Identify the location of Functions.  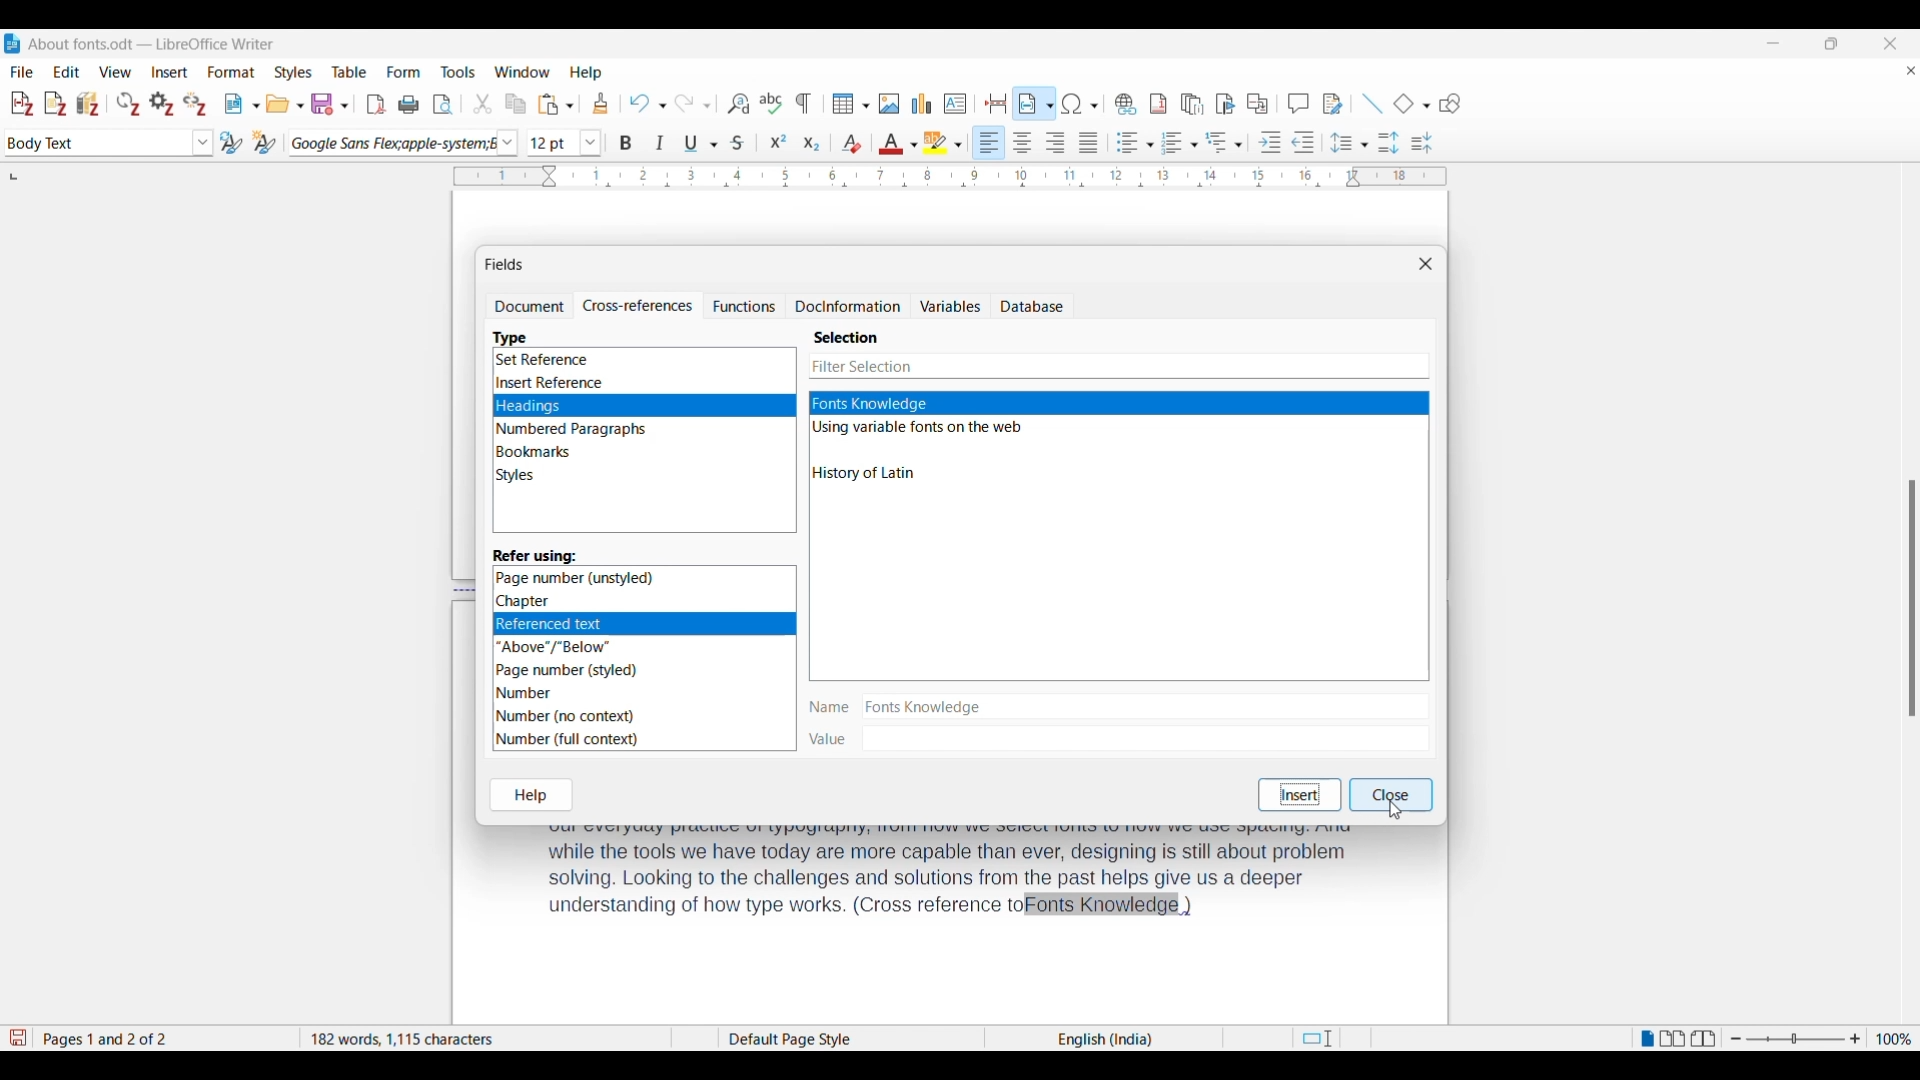
(744, 305).